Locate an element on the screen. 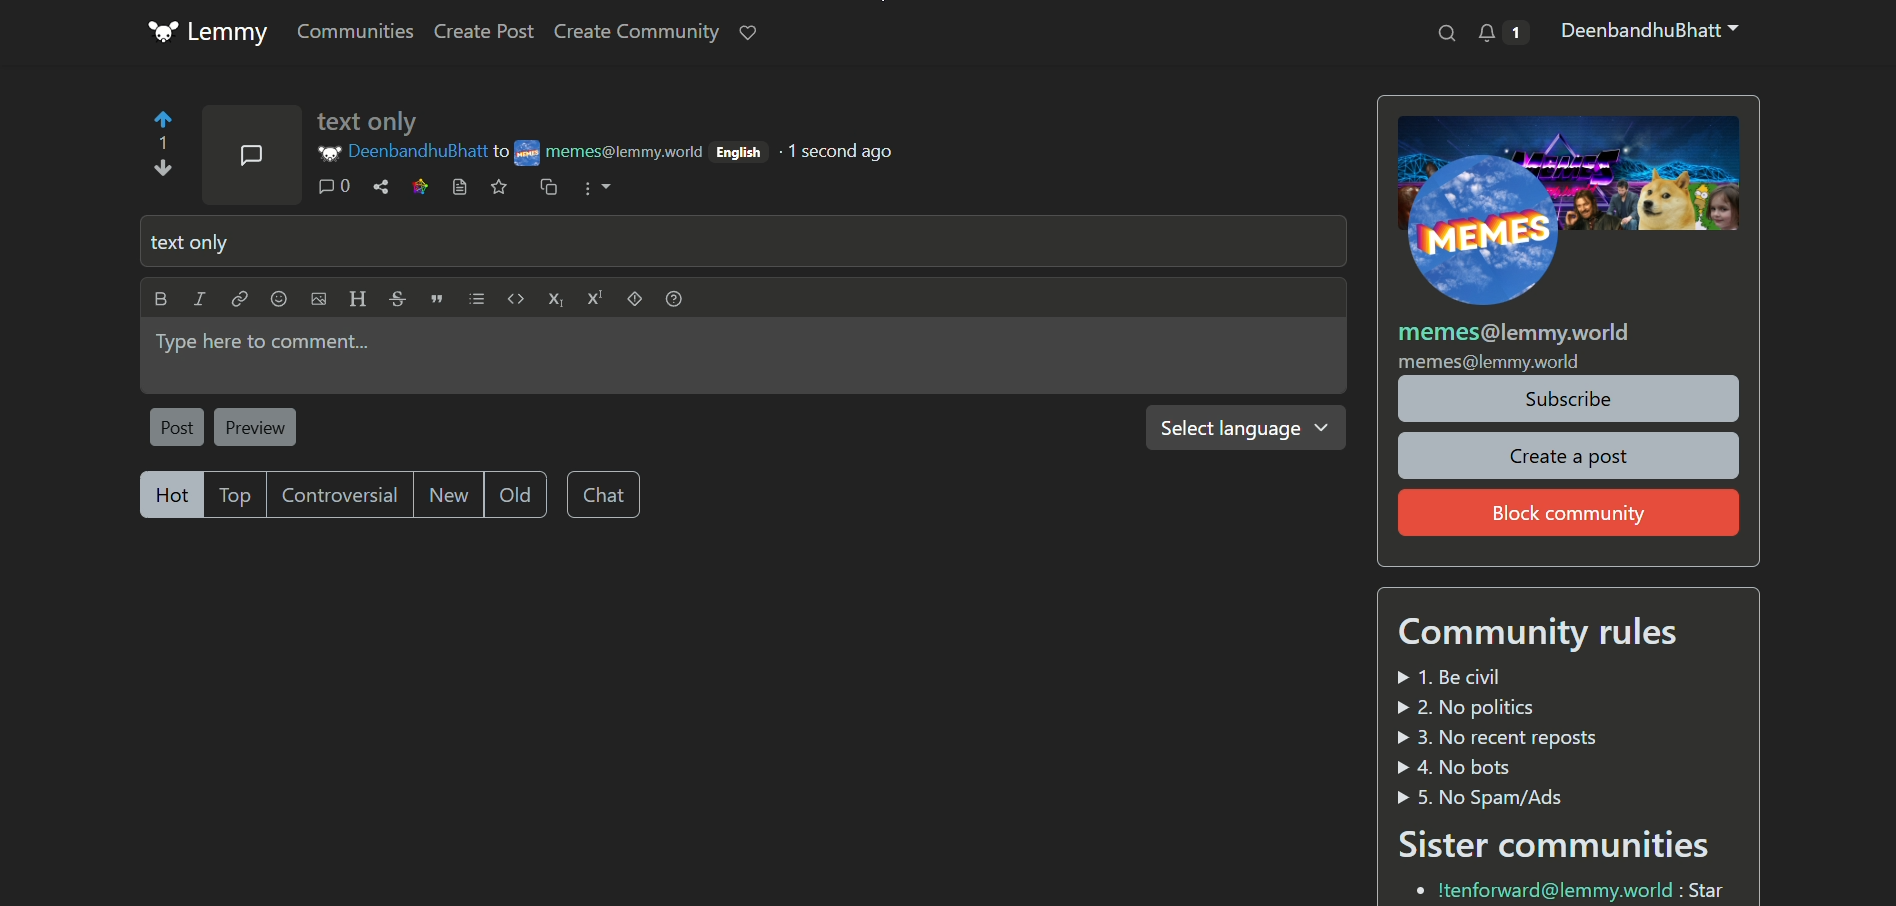 This screenshot has width=1896, height=906. create a post is located at coordinates (1569, 456).